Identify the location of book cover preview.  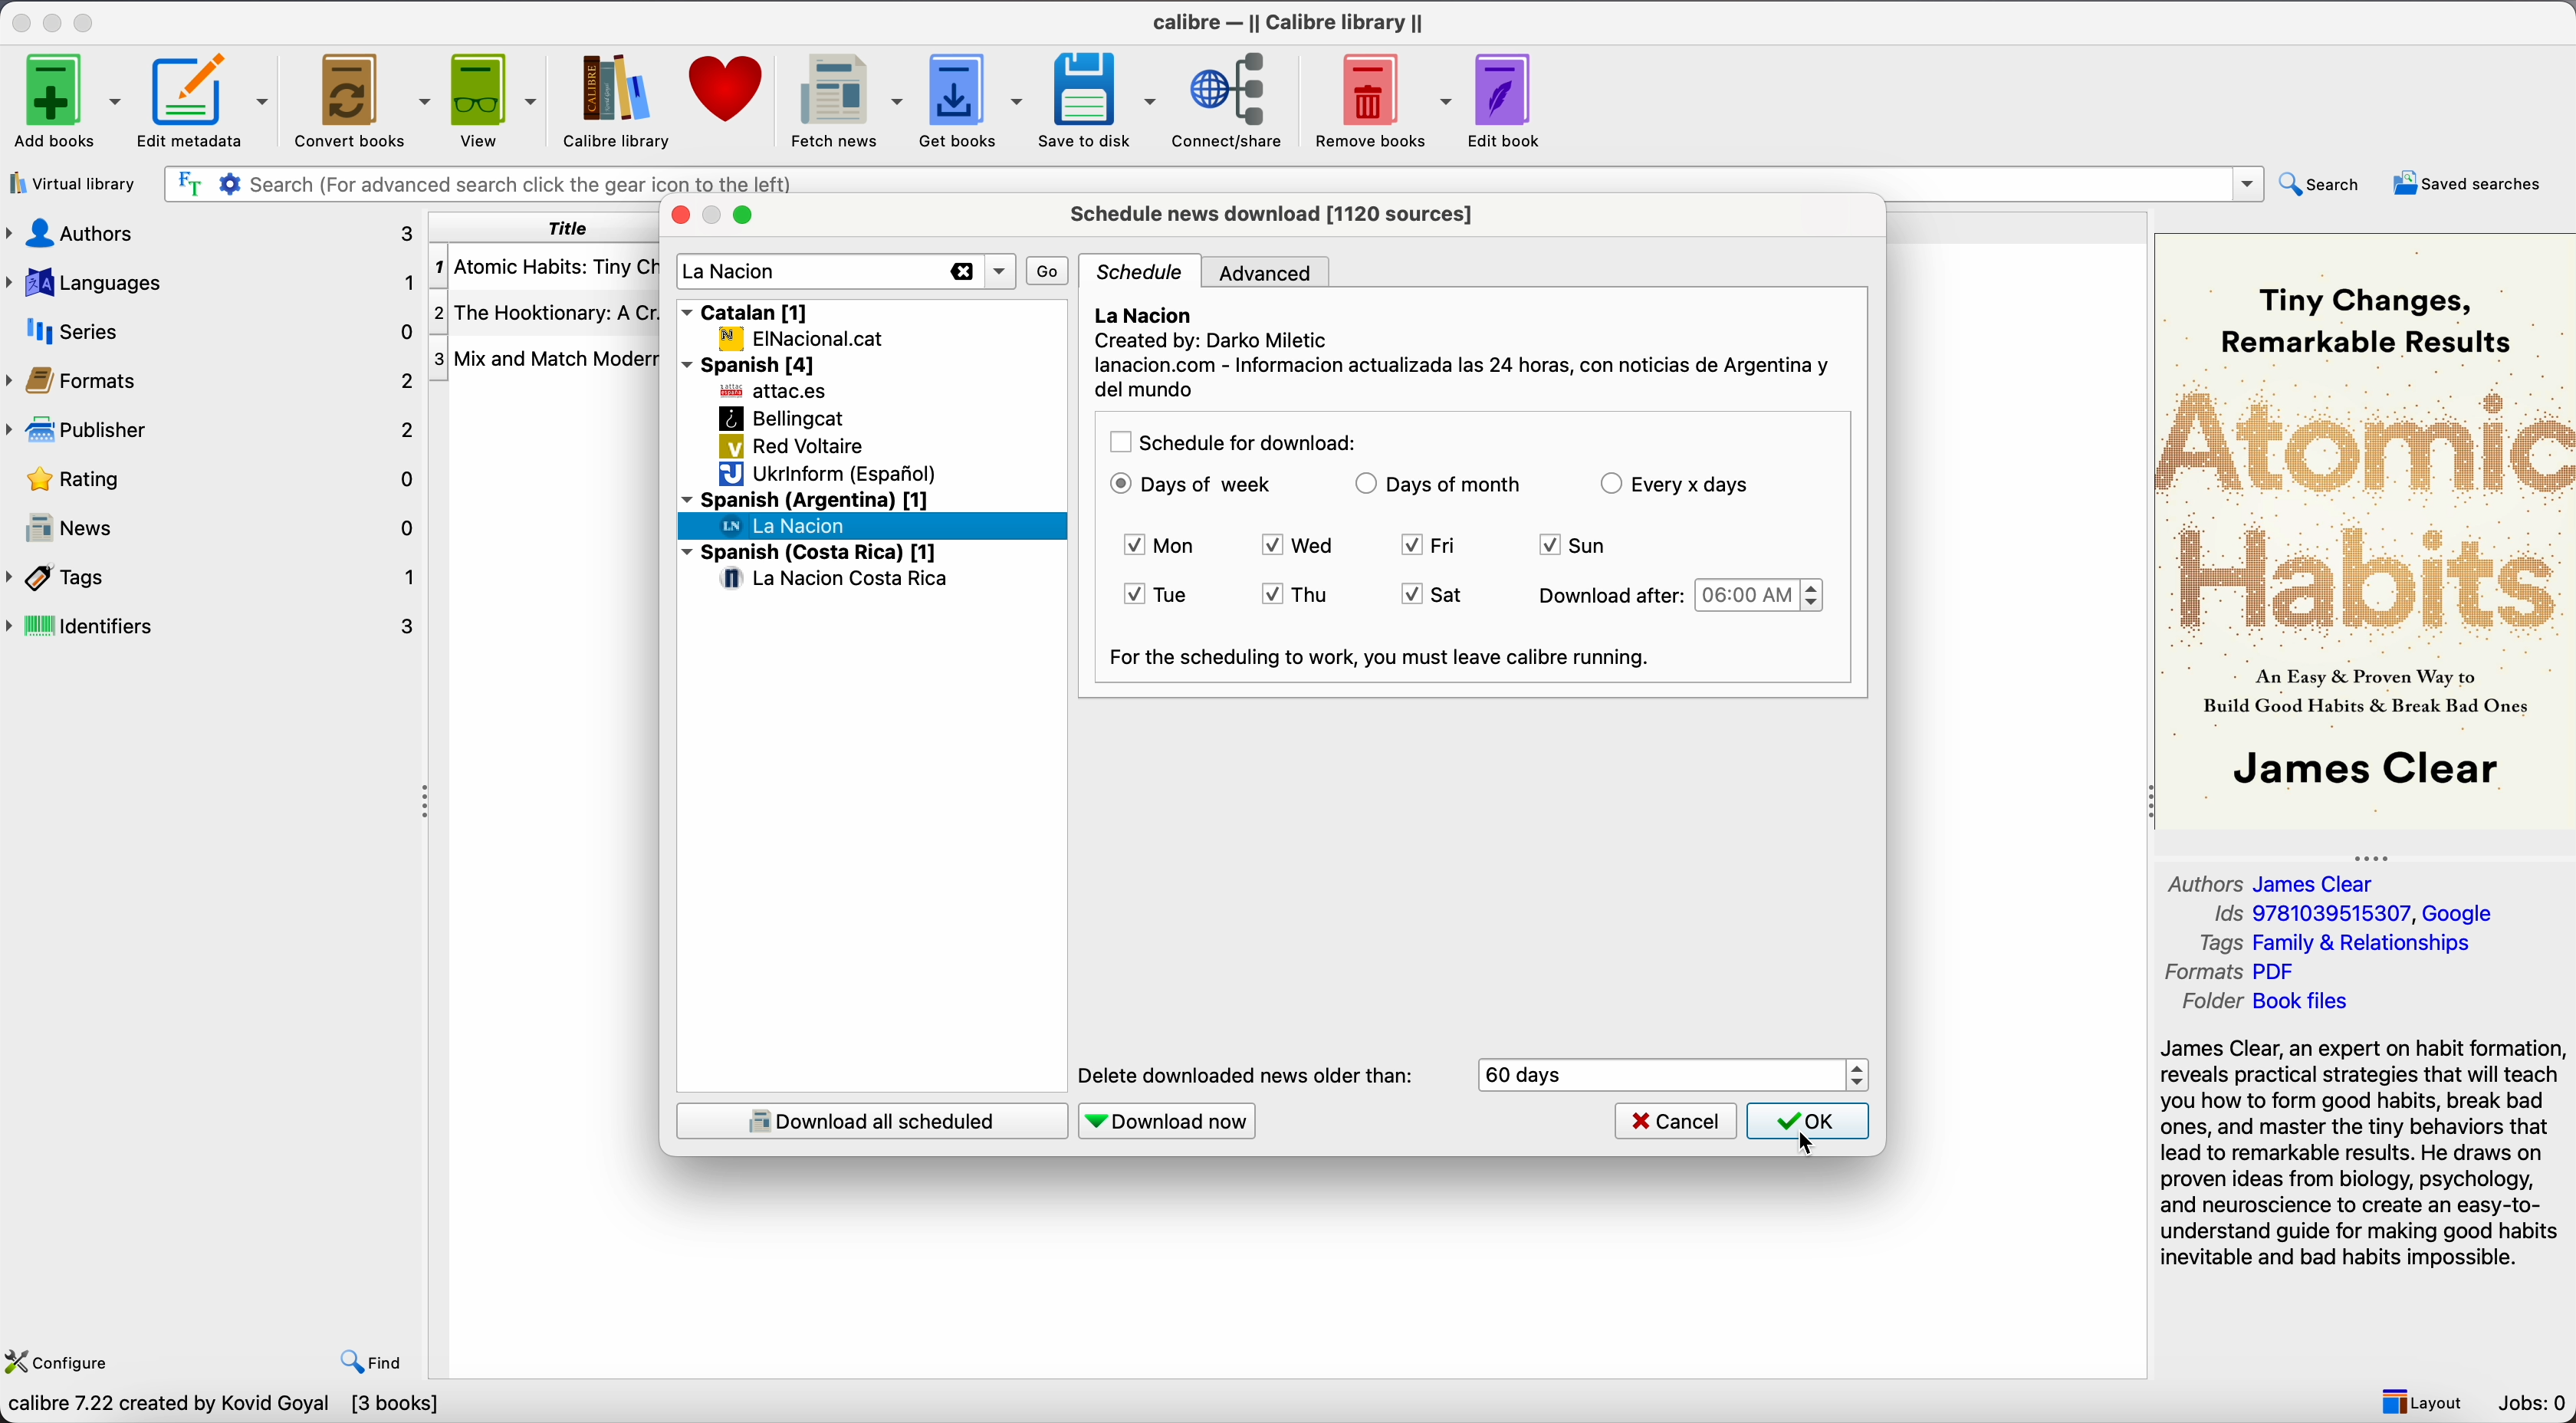
(2363, 530).